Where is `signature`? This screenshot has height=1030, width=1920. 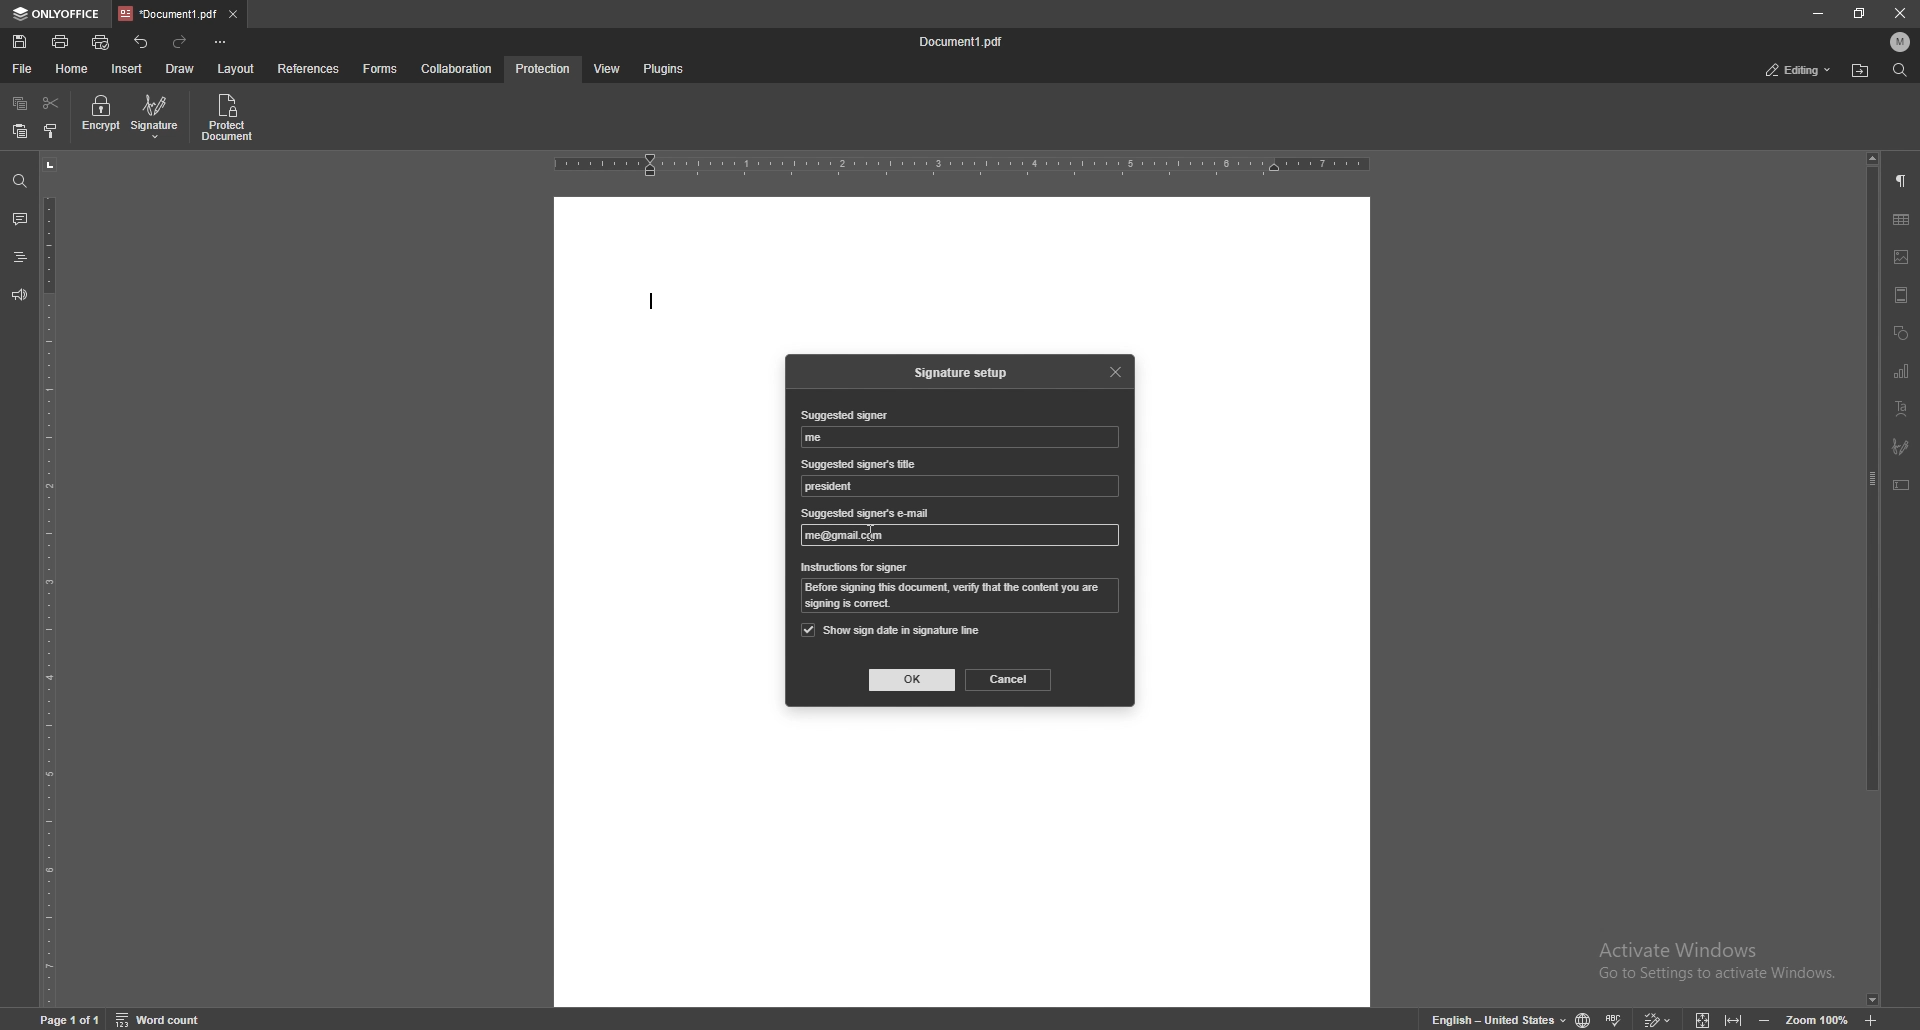 signature is located at coordinates (157, 116).